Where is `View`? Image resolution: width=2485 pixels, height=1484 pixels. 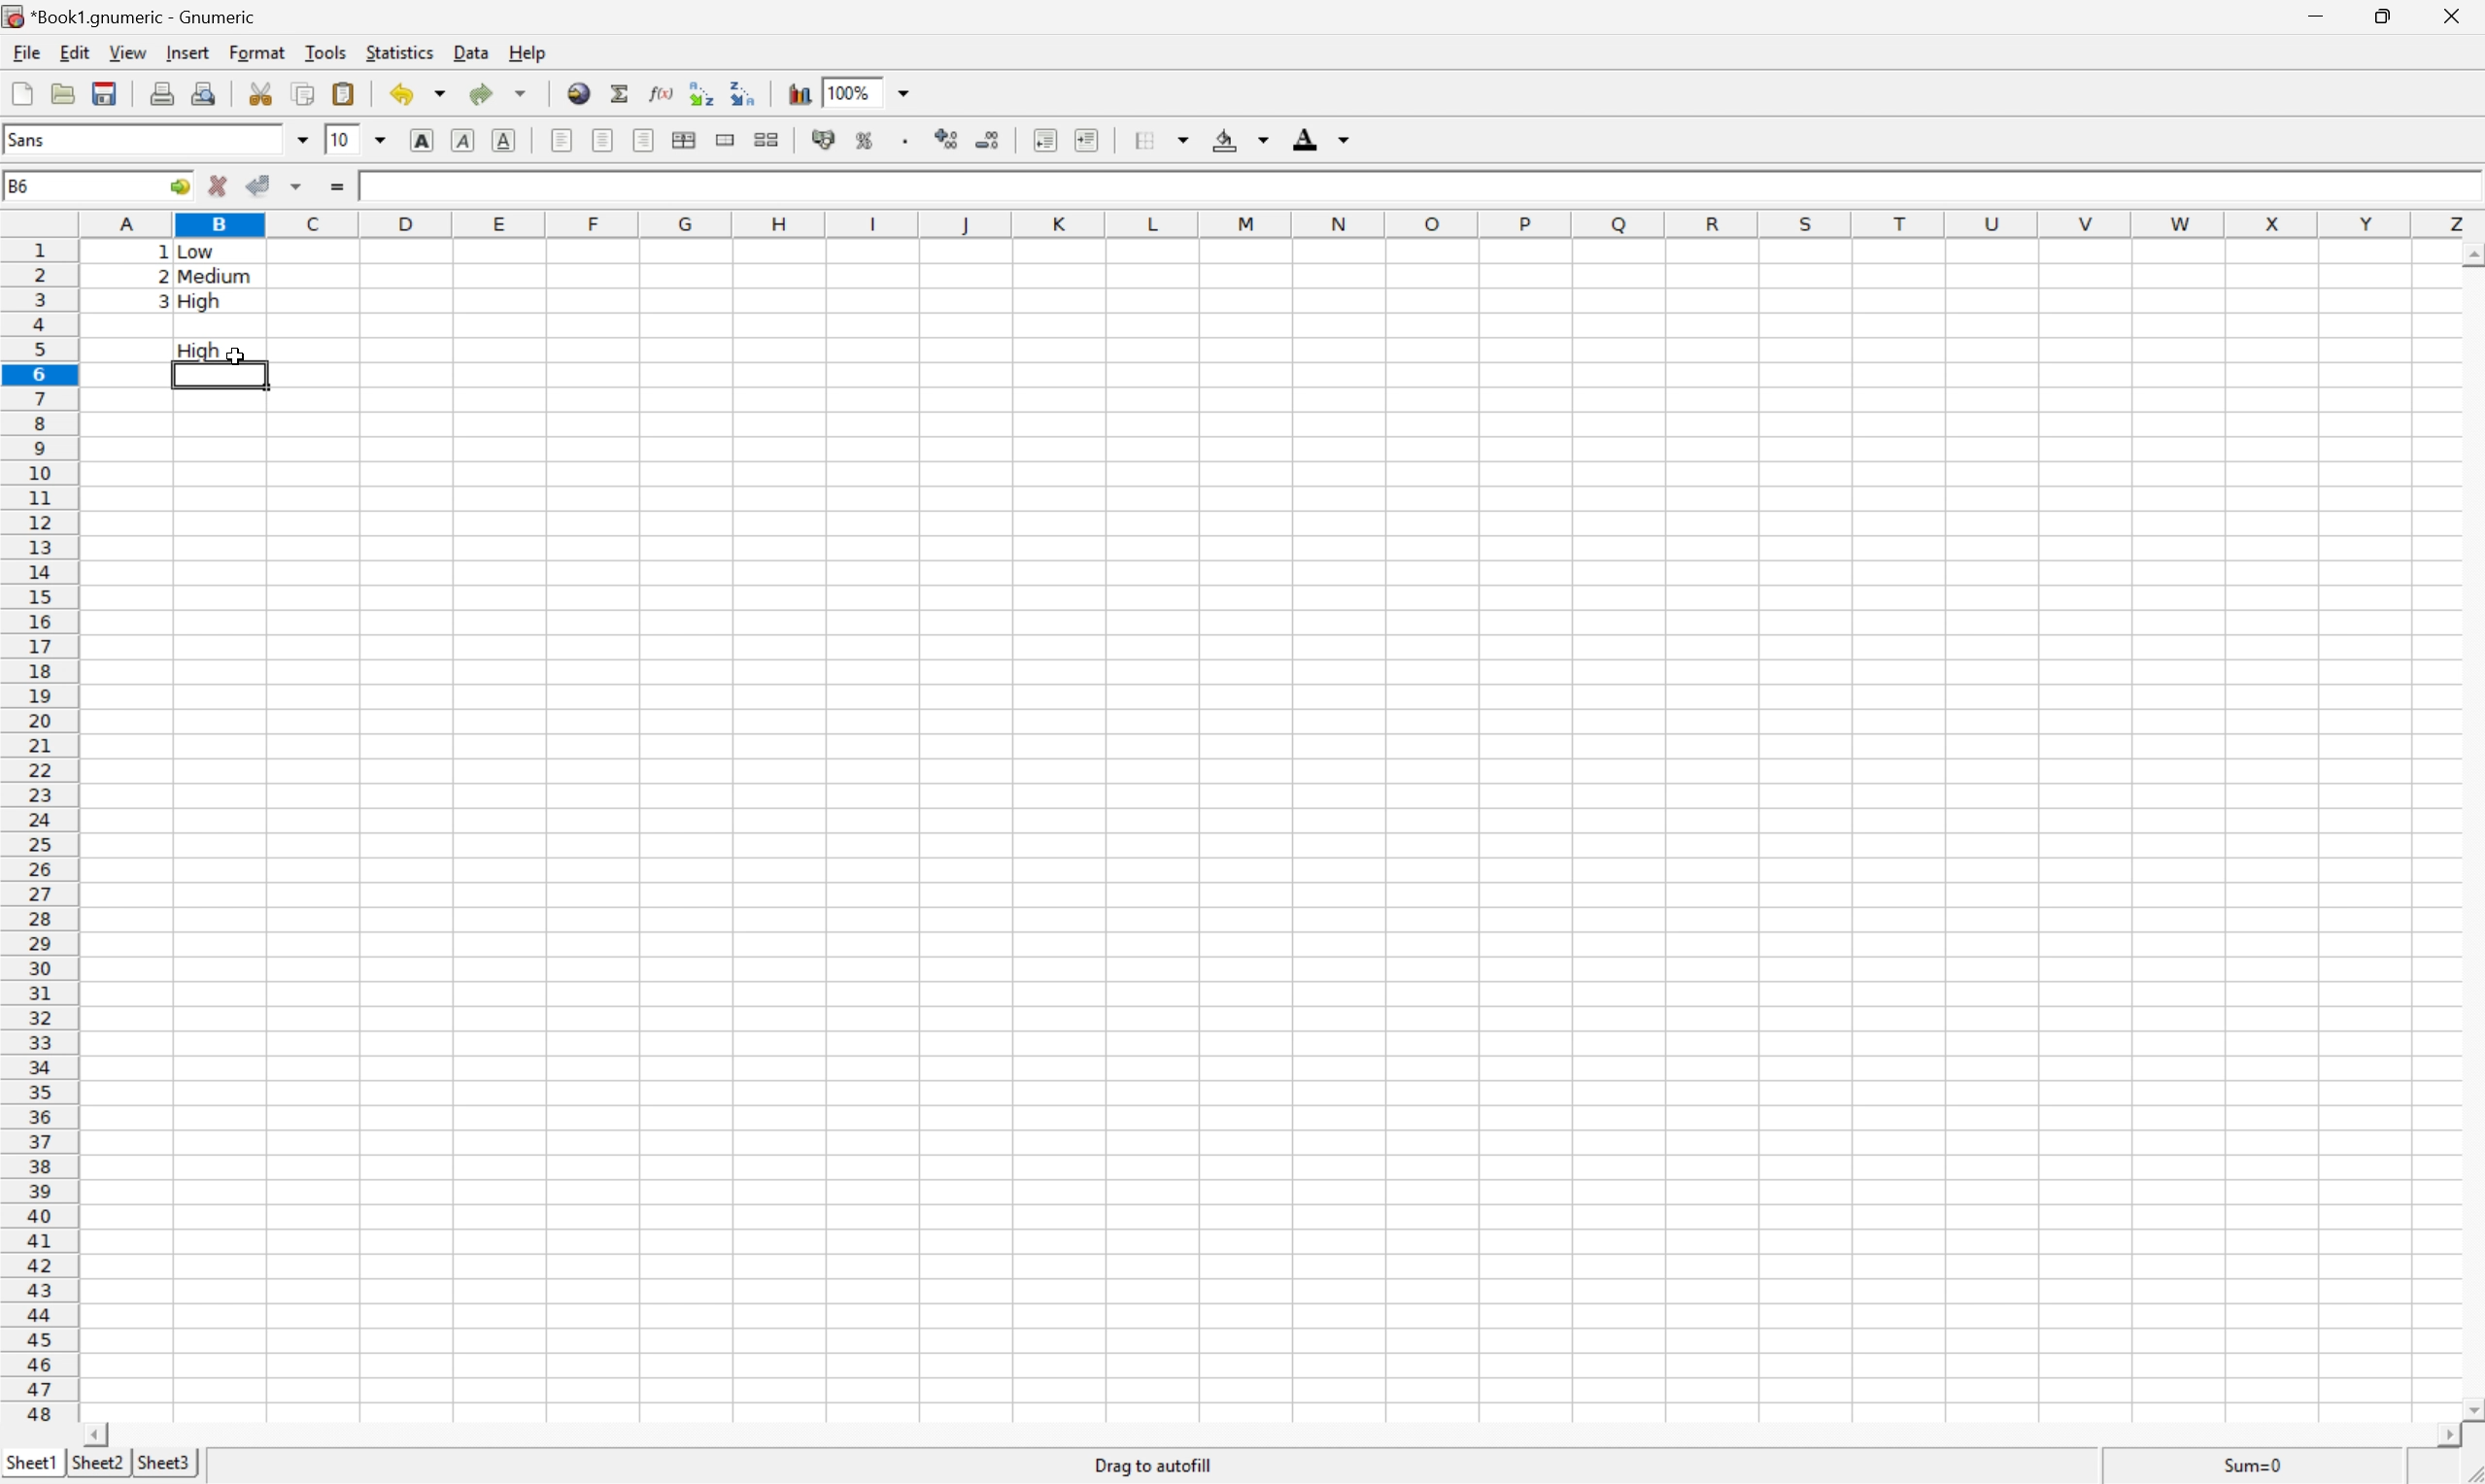 View is located at coordinates (124, 50).